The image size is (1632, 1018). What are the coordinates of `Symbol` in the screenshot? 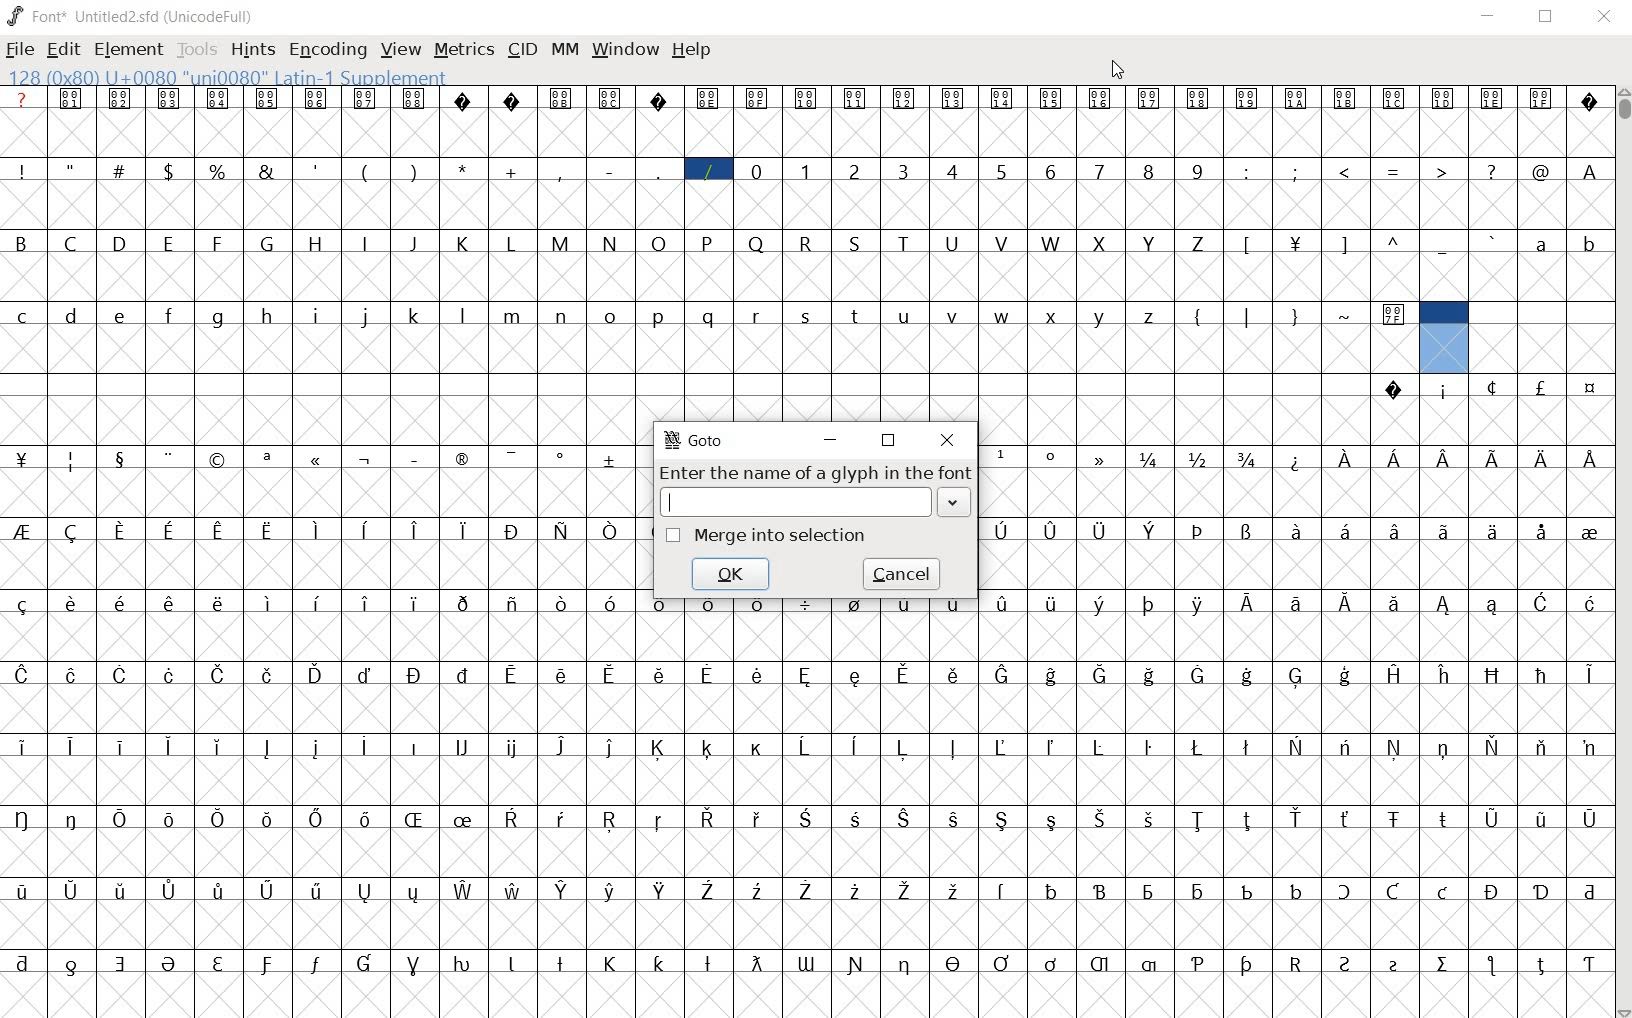 It's located at (1591, 387).